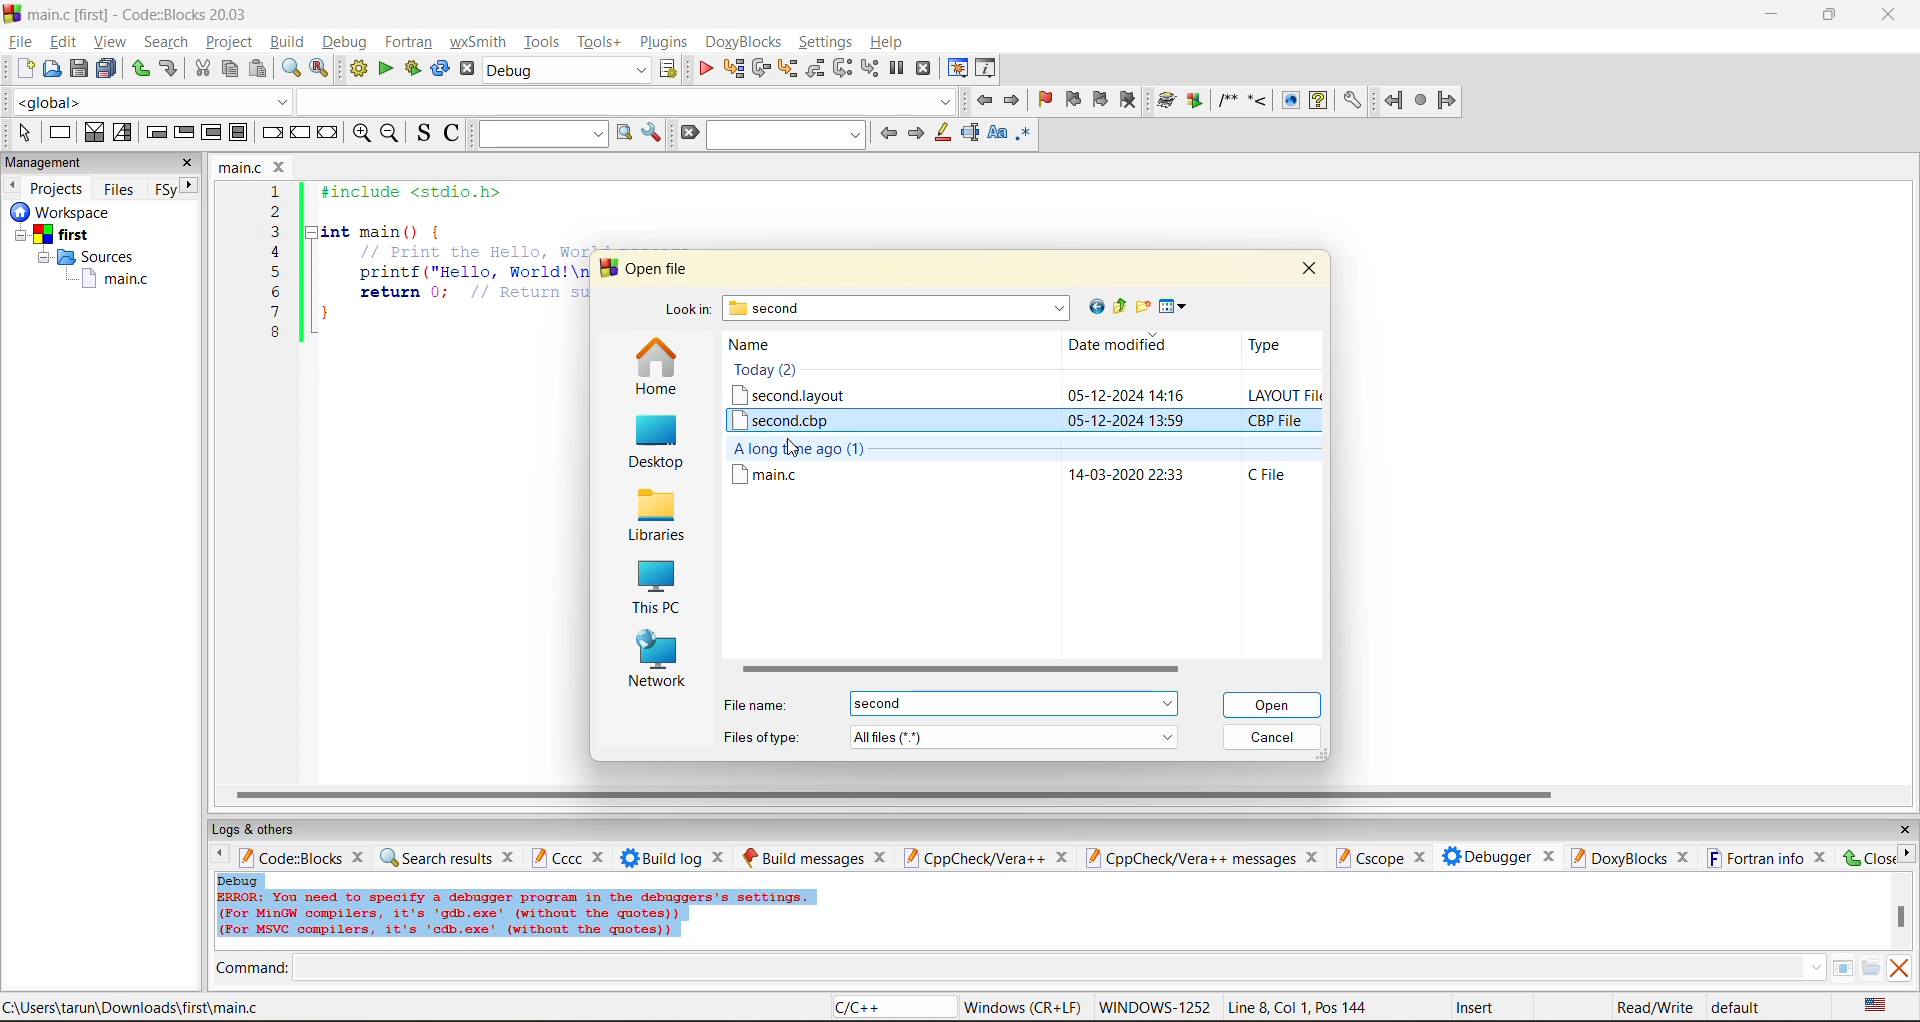 The image size is (1920, 1022). I want to click on close, so click(1867, 857).